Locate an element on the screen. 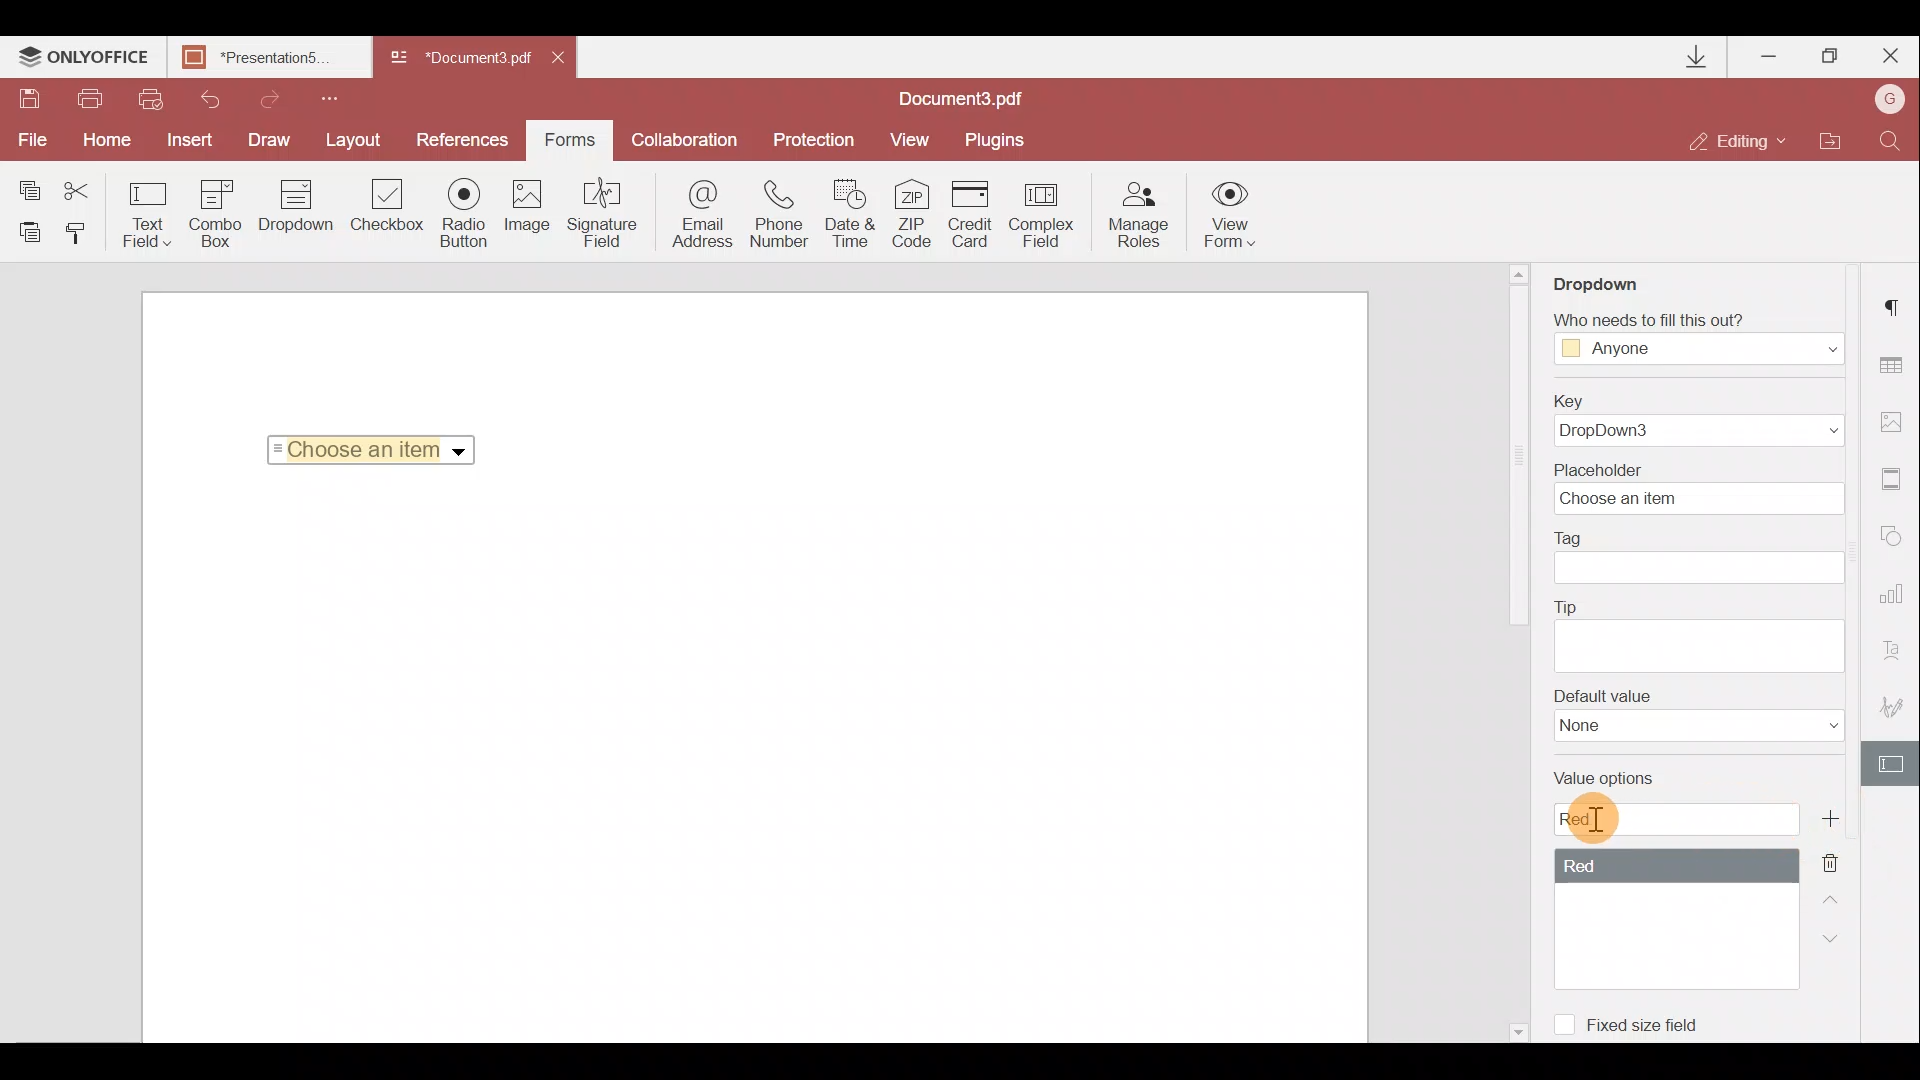  Dropdown is located at coordinates (1603, 282).